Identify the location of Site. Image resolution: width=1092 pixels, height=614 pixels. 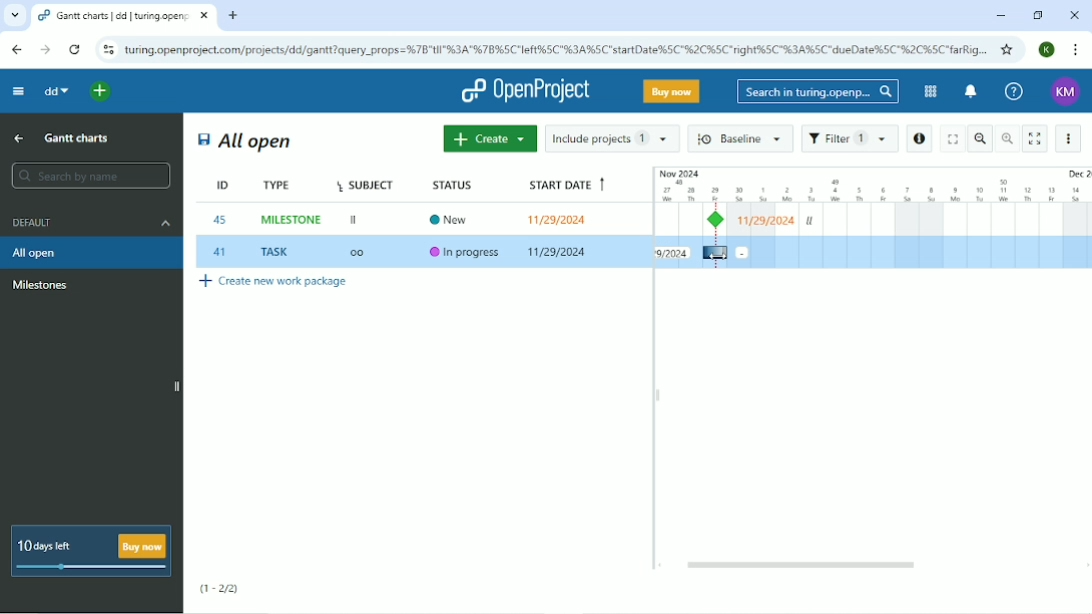
(557, 49).